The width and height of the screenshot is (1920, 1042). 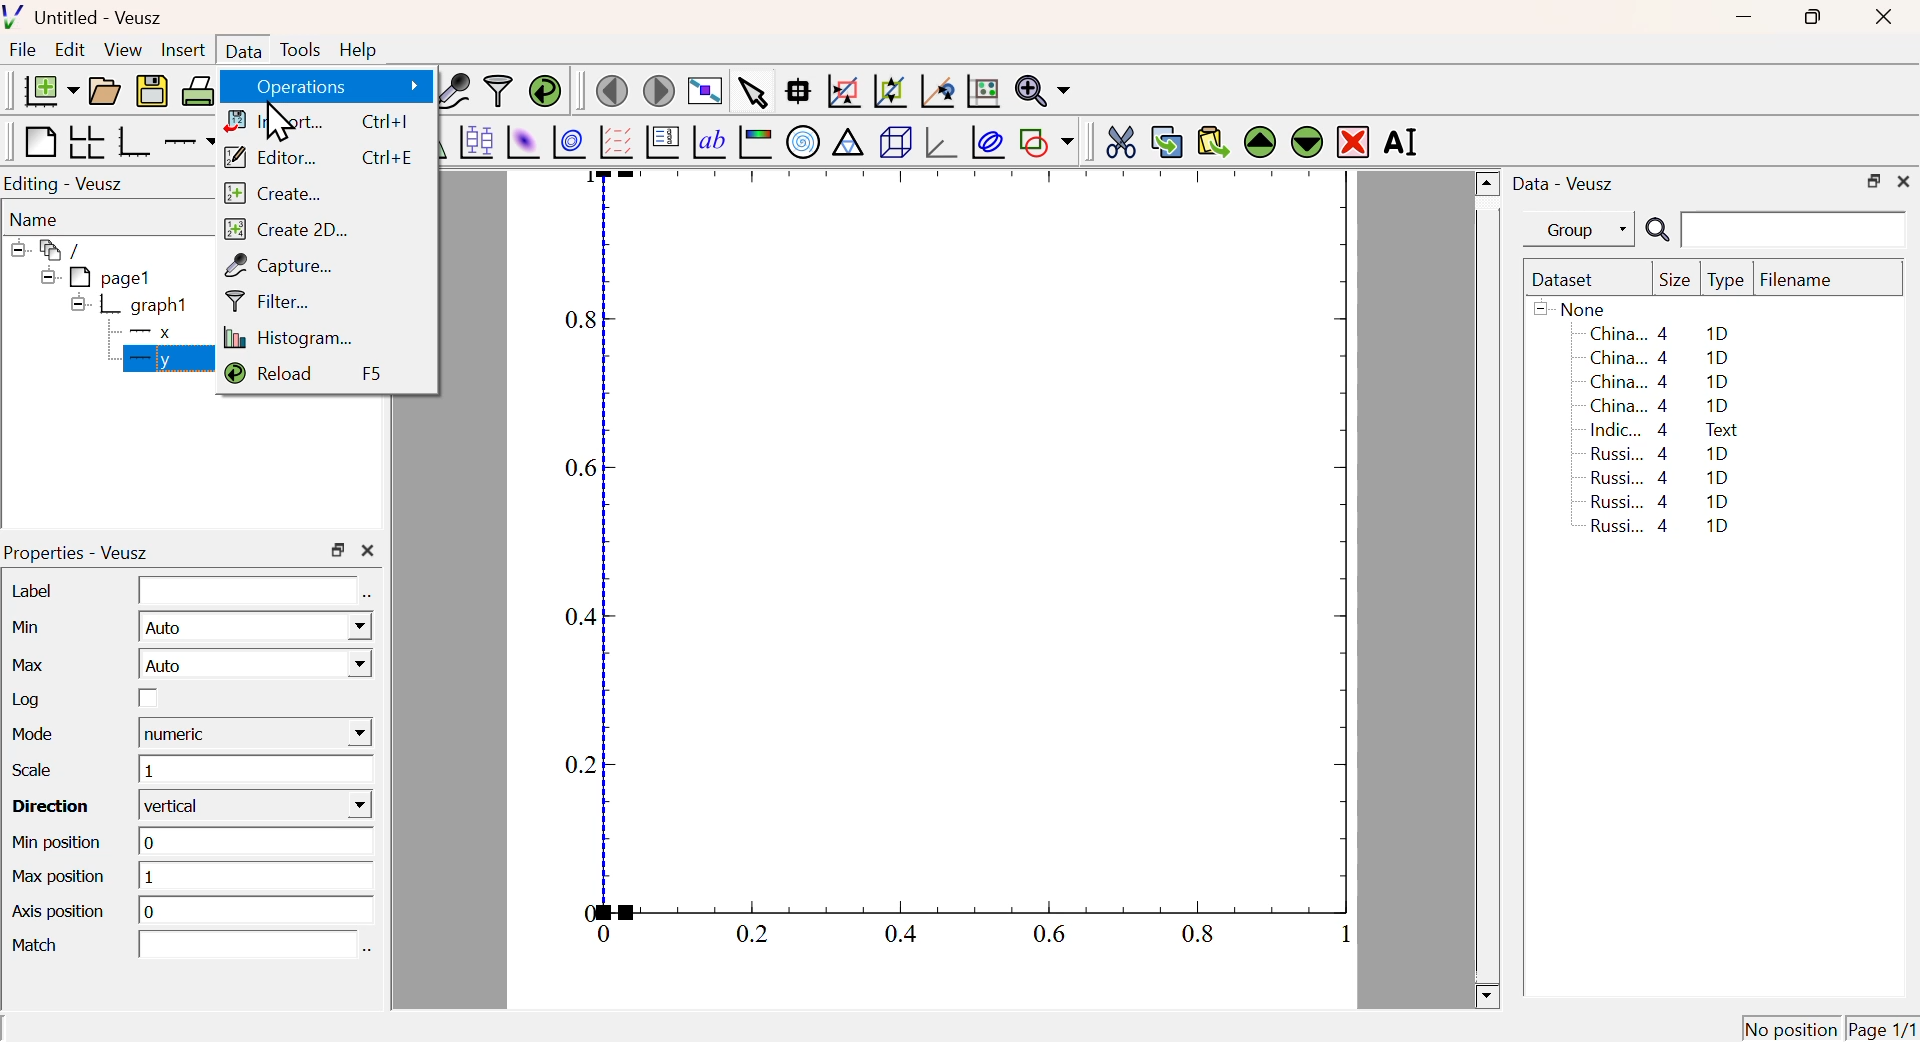 I want to click on Select using dataset Browser, so click(x=367, y=598).